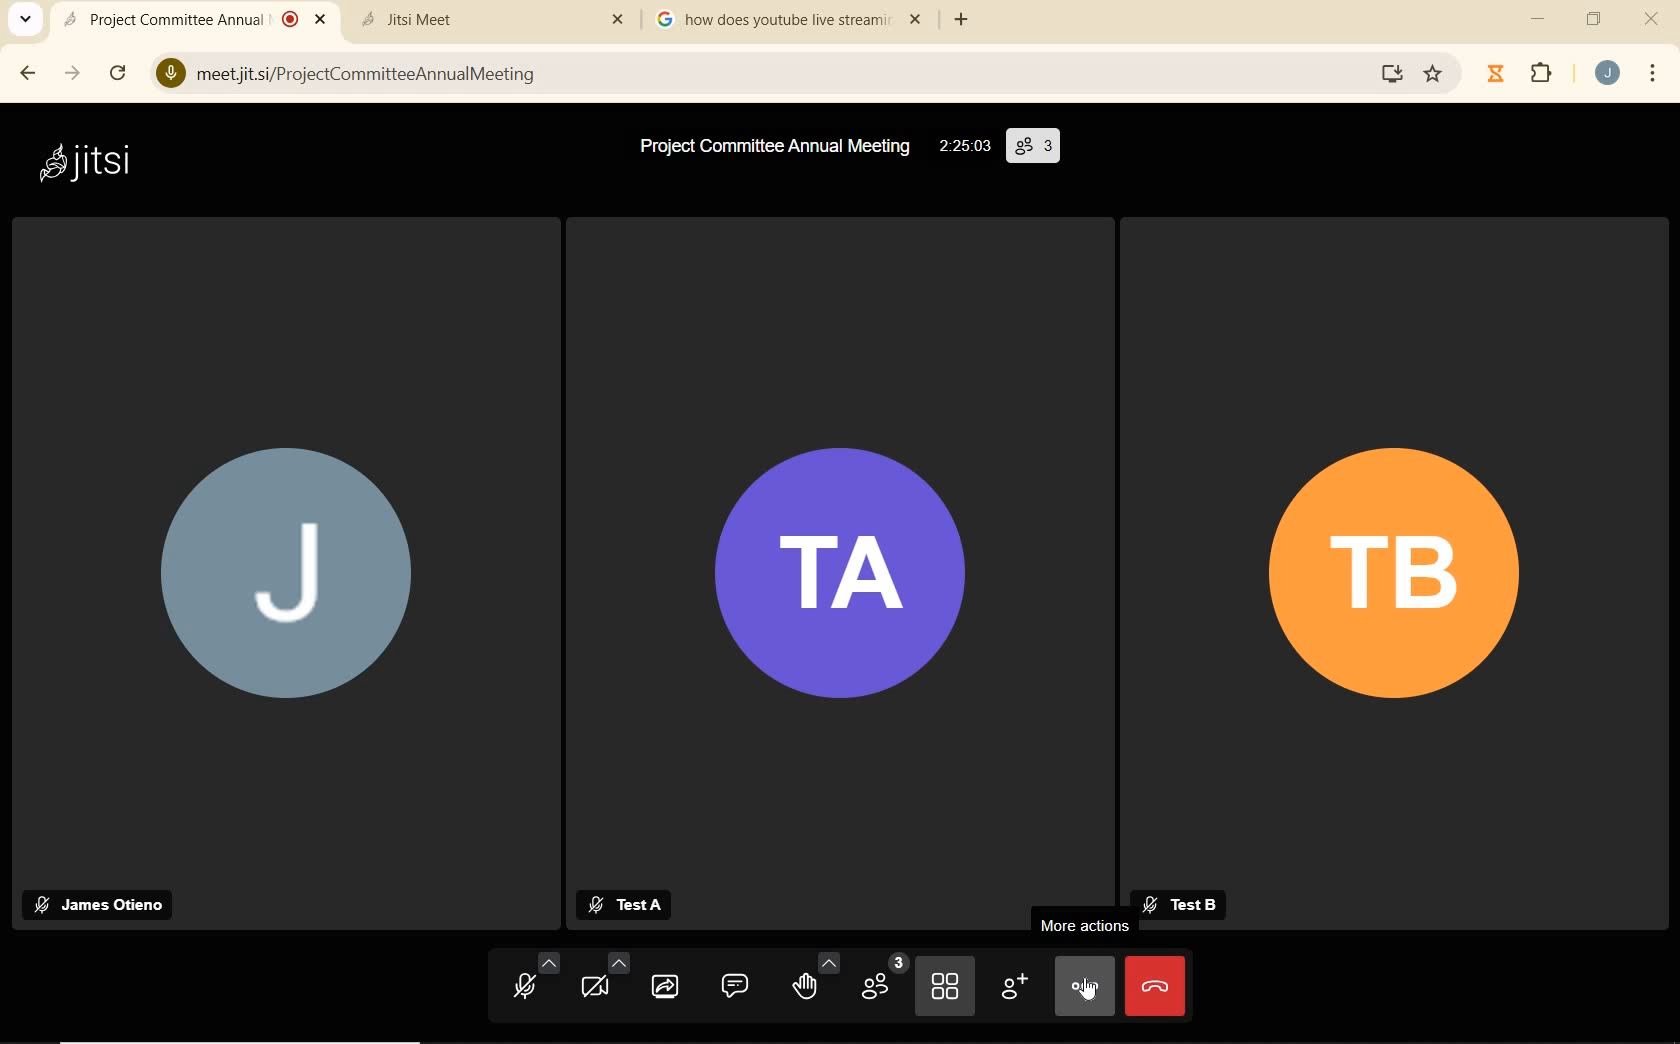  Describe the element at coordinates (29, 72) in the screenshot. I see `back` at that location.